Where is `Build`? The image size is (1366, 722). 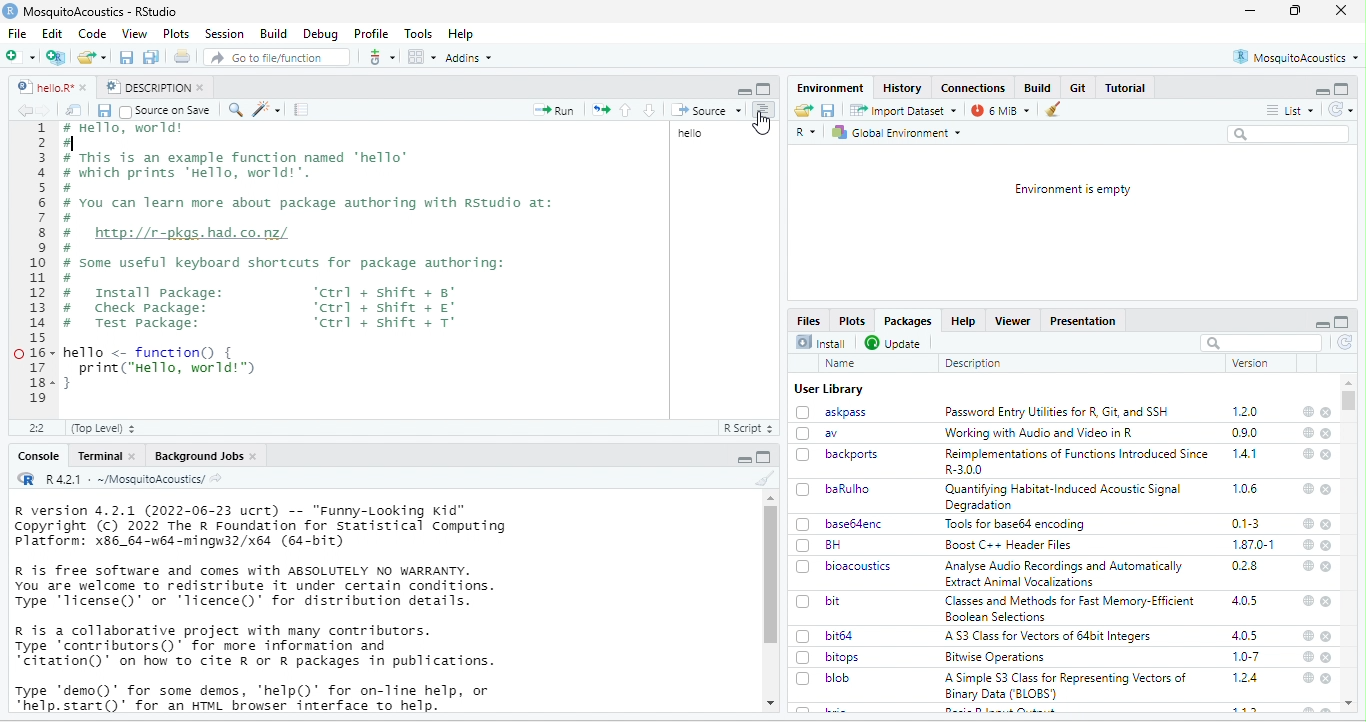 Build is located at coordinates (271, 33).